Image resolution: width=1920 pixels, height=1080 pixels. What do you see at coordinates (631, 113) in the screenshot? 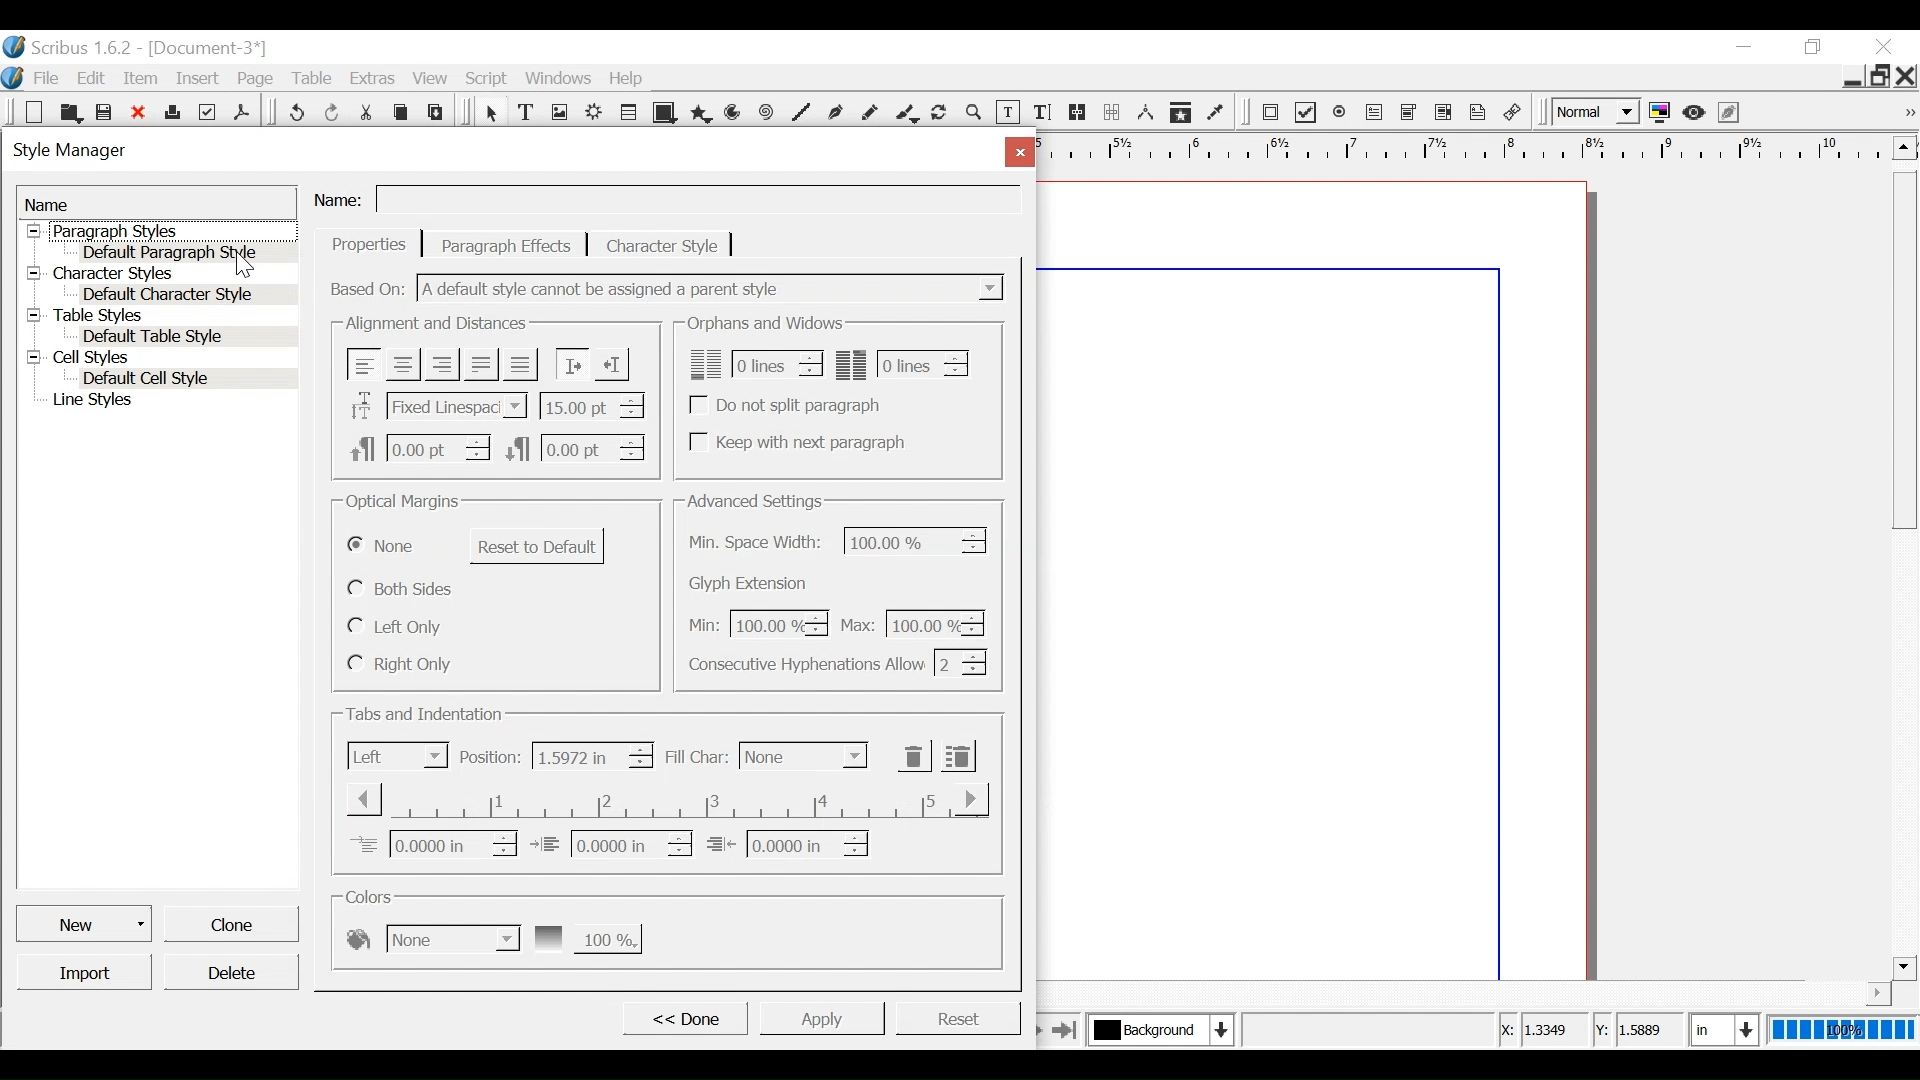
I see `Table` at bounding box center [631, 113].